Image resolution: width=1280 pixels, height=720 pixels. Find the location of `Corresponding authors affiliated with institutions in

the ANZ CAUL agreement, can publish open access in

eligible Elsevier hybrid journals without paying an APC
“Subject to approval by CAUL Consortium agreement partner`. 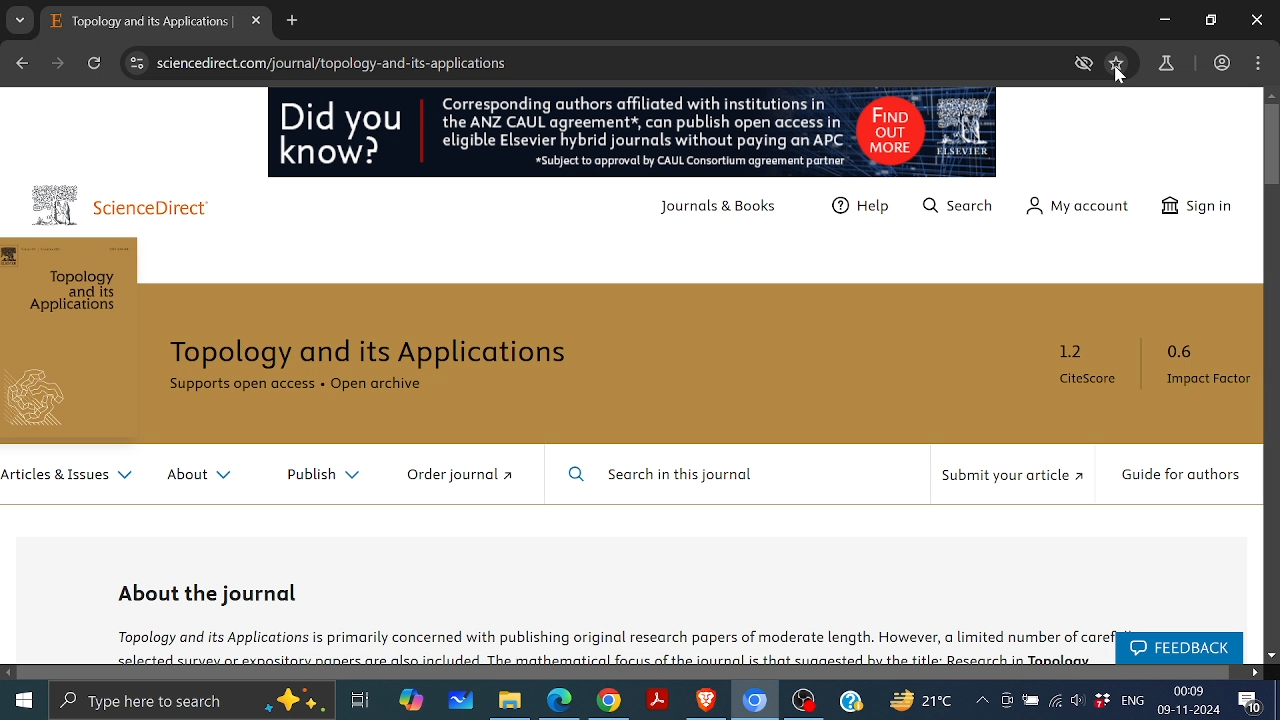

Corresponding authors affiliated with institutions in

the ANZ CAUL agreement, can publish open access in

eligible Elsevier hybrid journals without paying an APC
“Subject to approval by CAUL Consortium agreement partner is located at coordinates (638, 133).